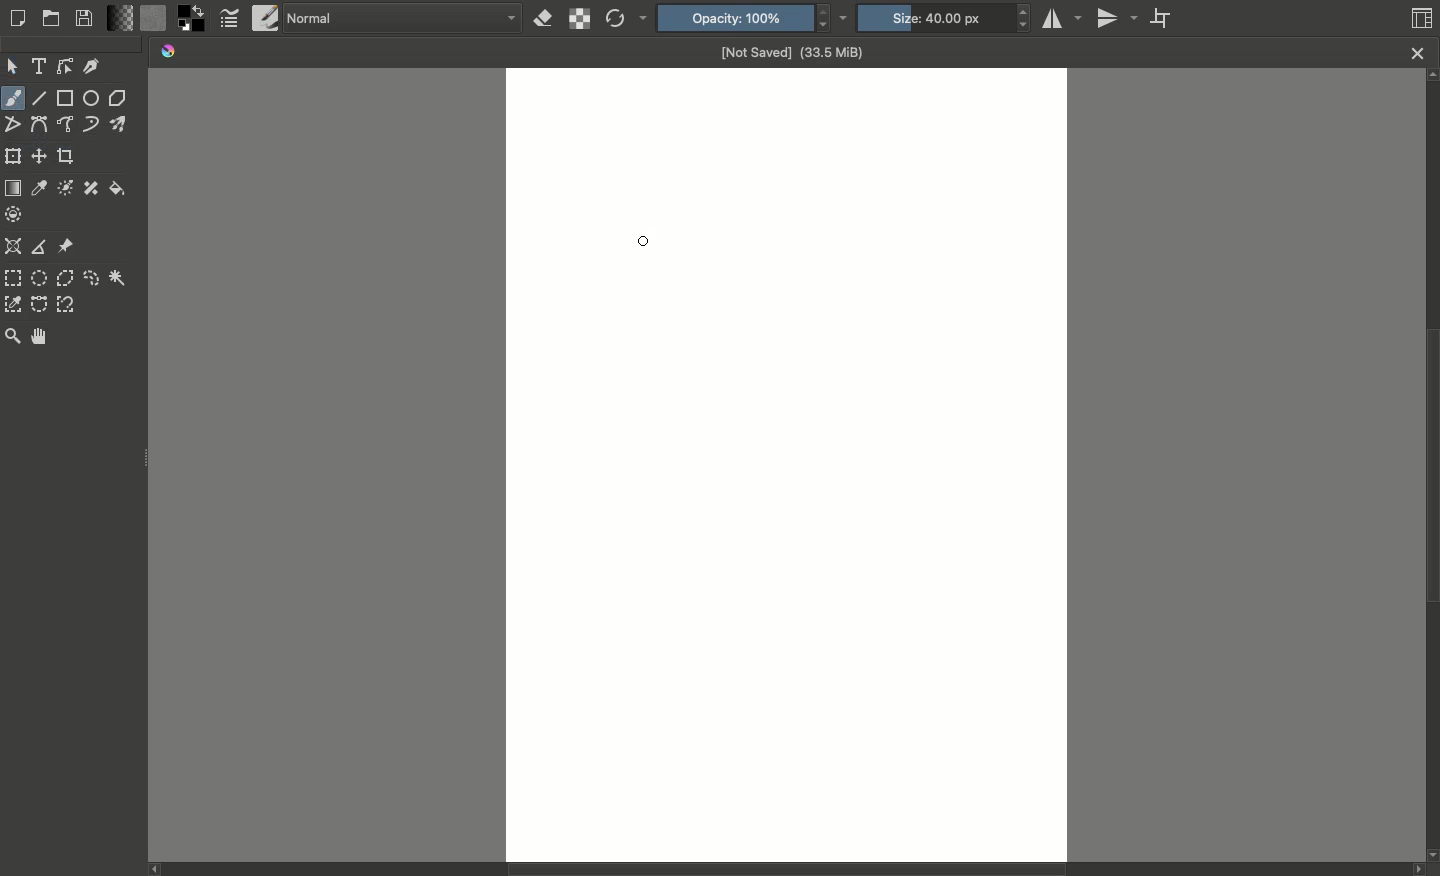 Image resolution: width=1440 pixels, height=876 pixels. I want to click on Sample color, so click(40, 187).